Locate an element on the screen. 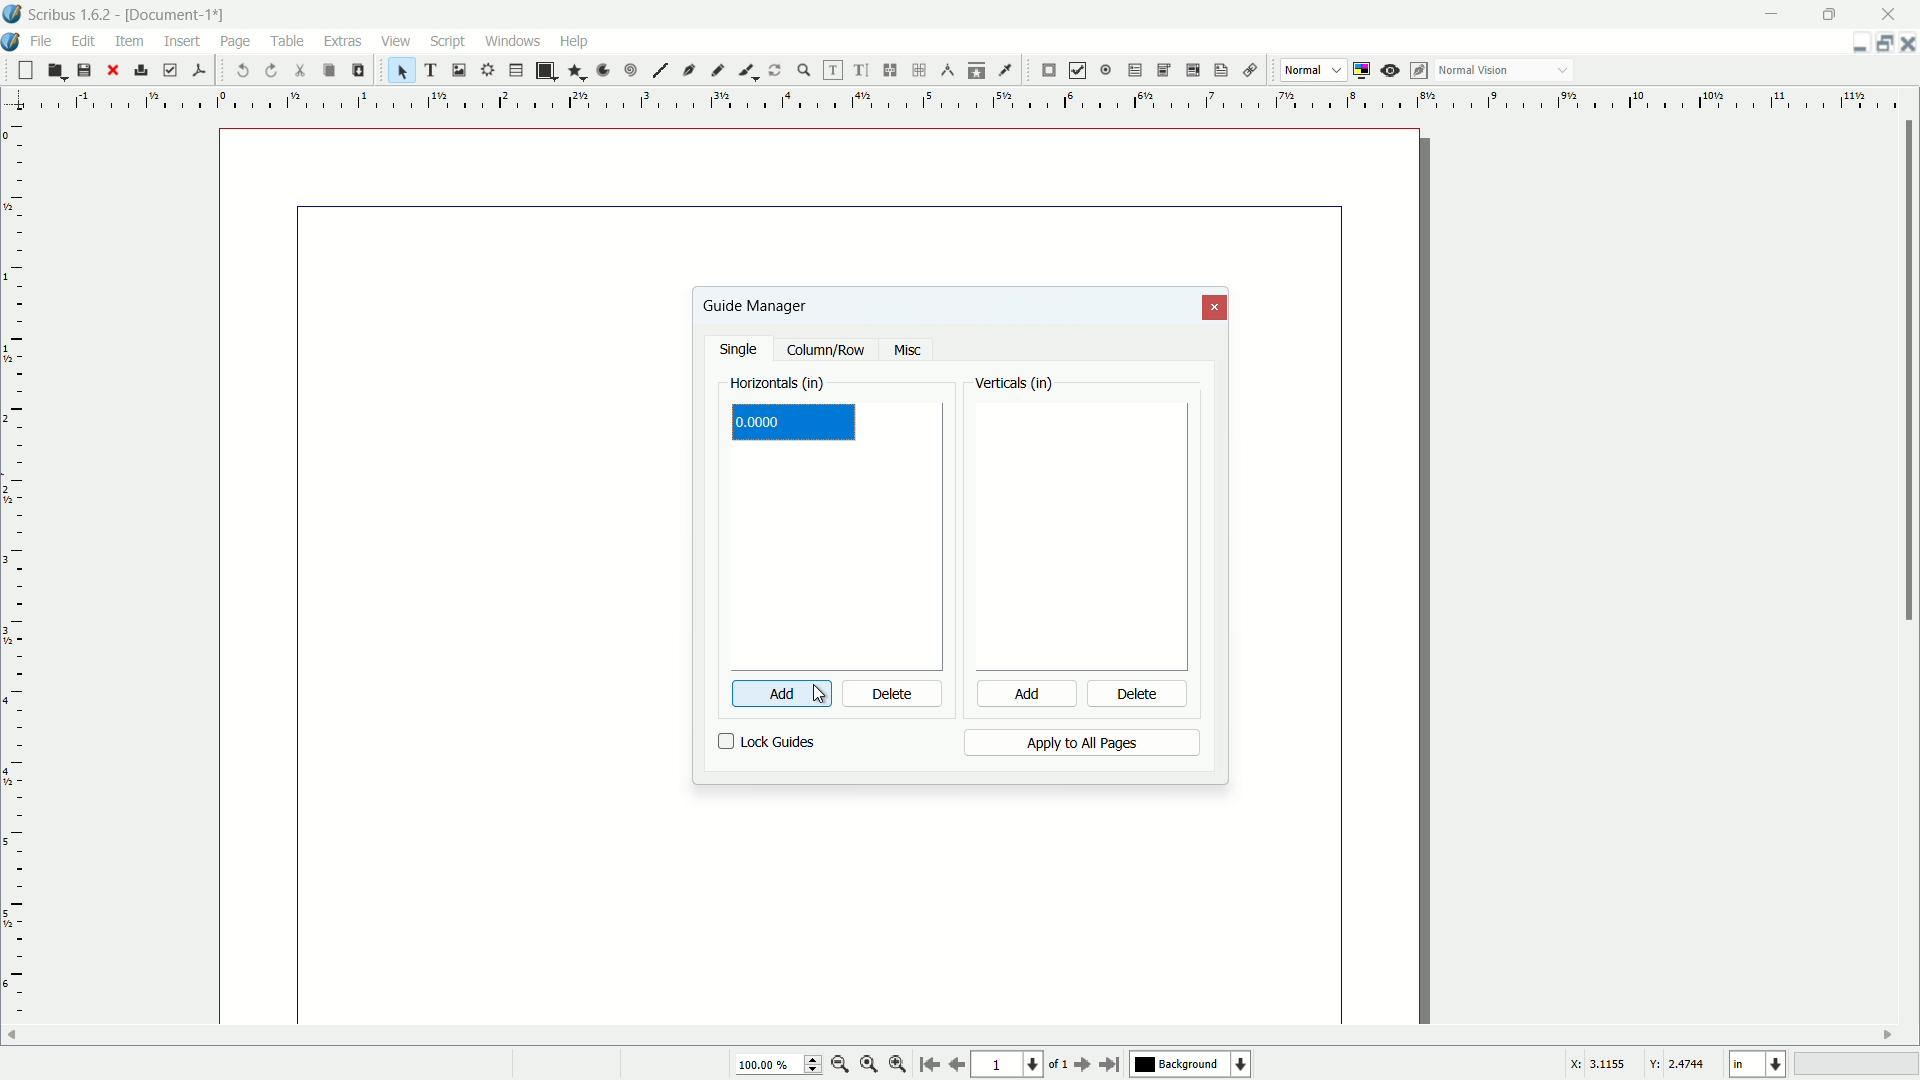 The image size is (1920, 1080). edit in preview mode is located at coordinates (1421, 70).